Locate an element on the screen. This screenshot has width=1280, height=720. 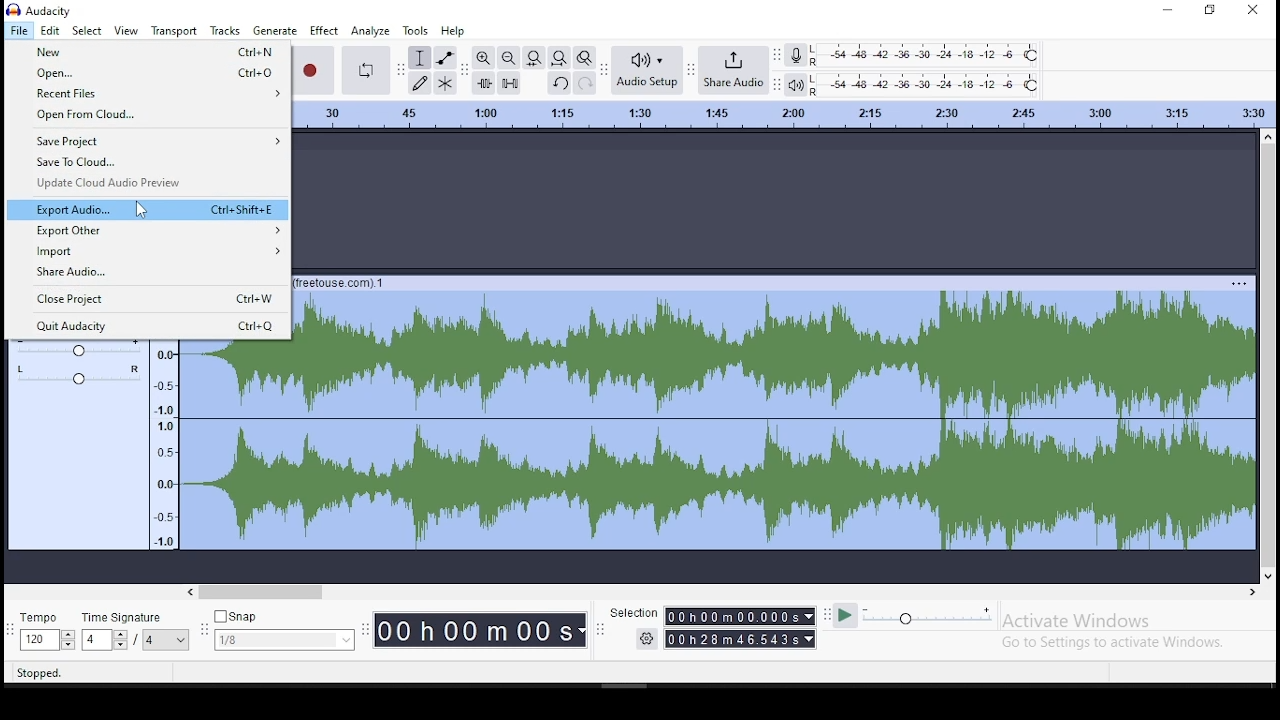
tools is located at coordinates (418, 30).